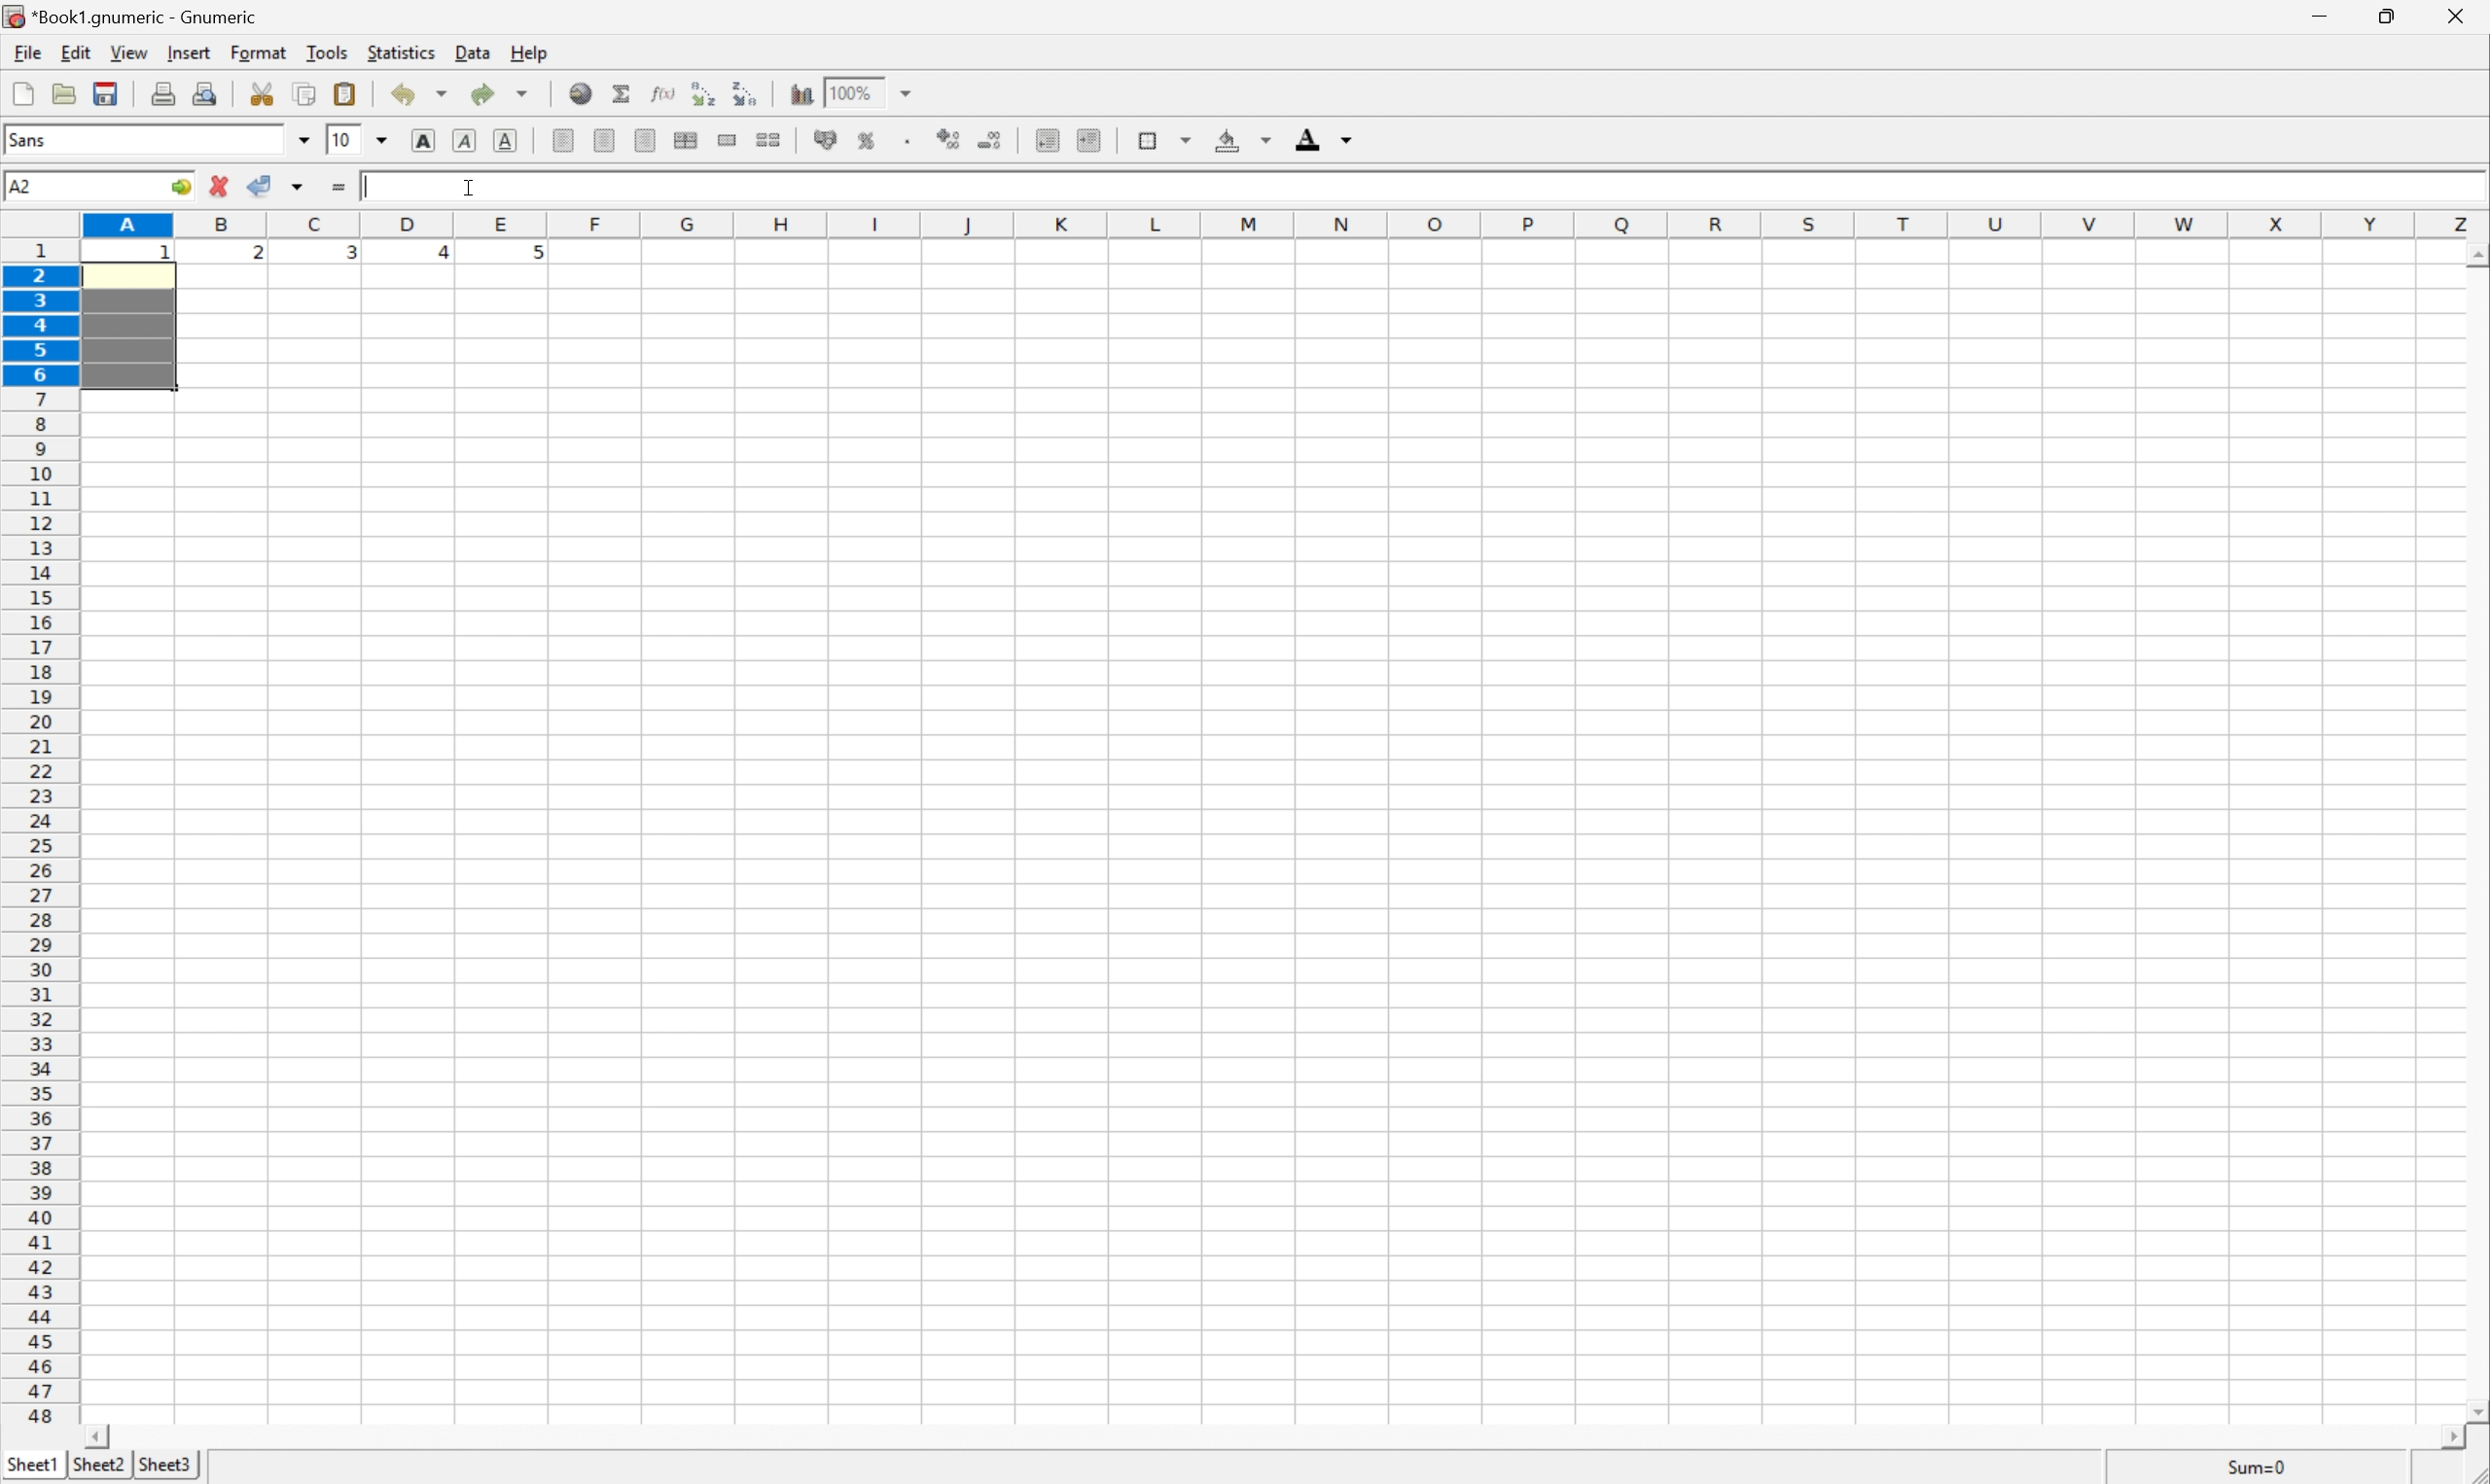 This screenshot has height=1484, width=2490. I want to click on print preview, so click(207, 91).